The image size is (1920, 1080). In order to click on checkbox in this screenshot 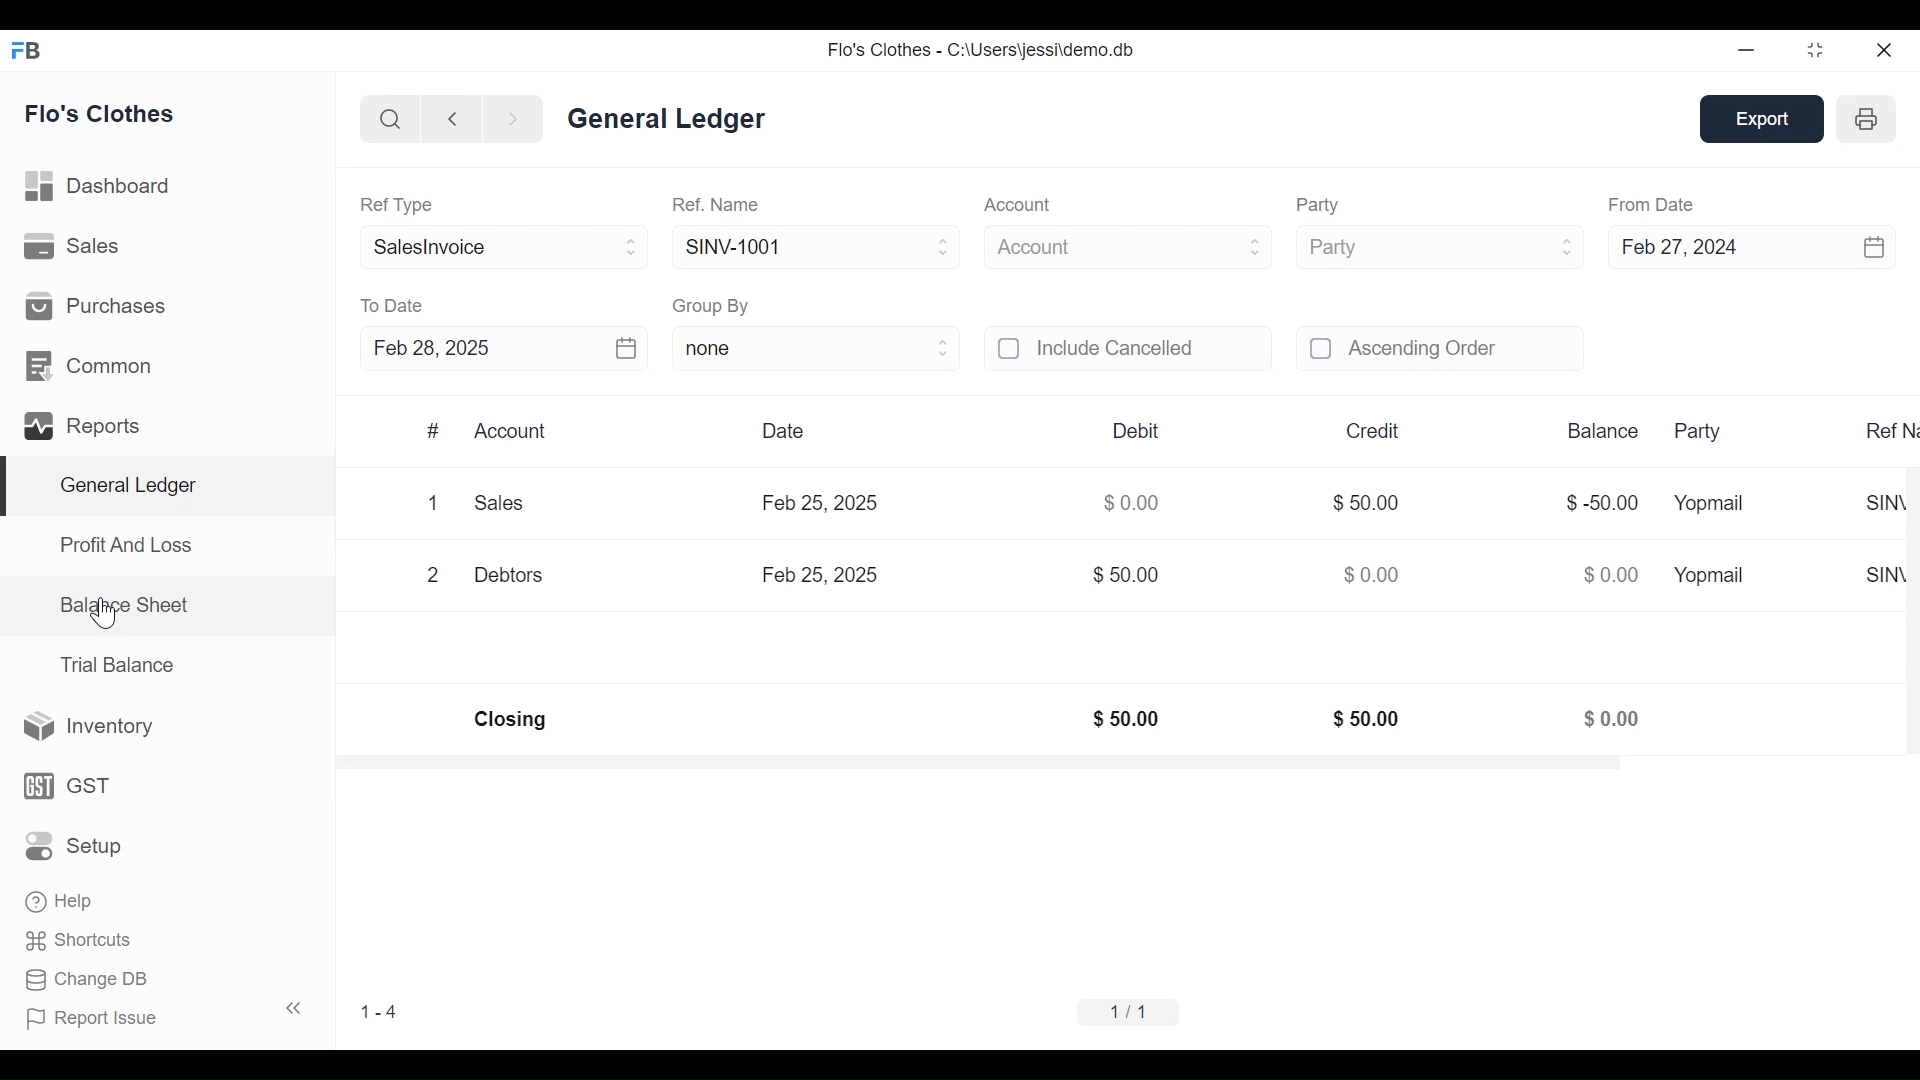, I will do `click(1011, 349)`.